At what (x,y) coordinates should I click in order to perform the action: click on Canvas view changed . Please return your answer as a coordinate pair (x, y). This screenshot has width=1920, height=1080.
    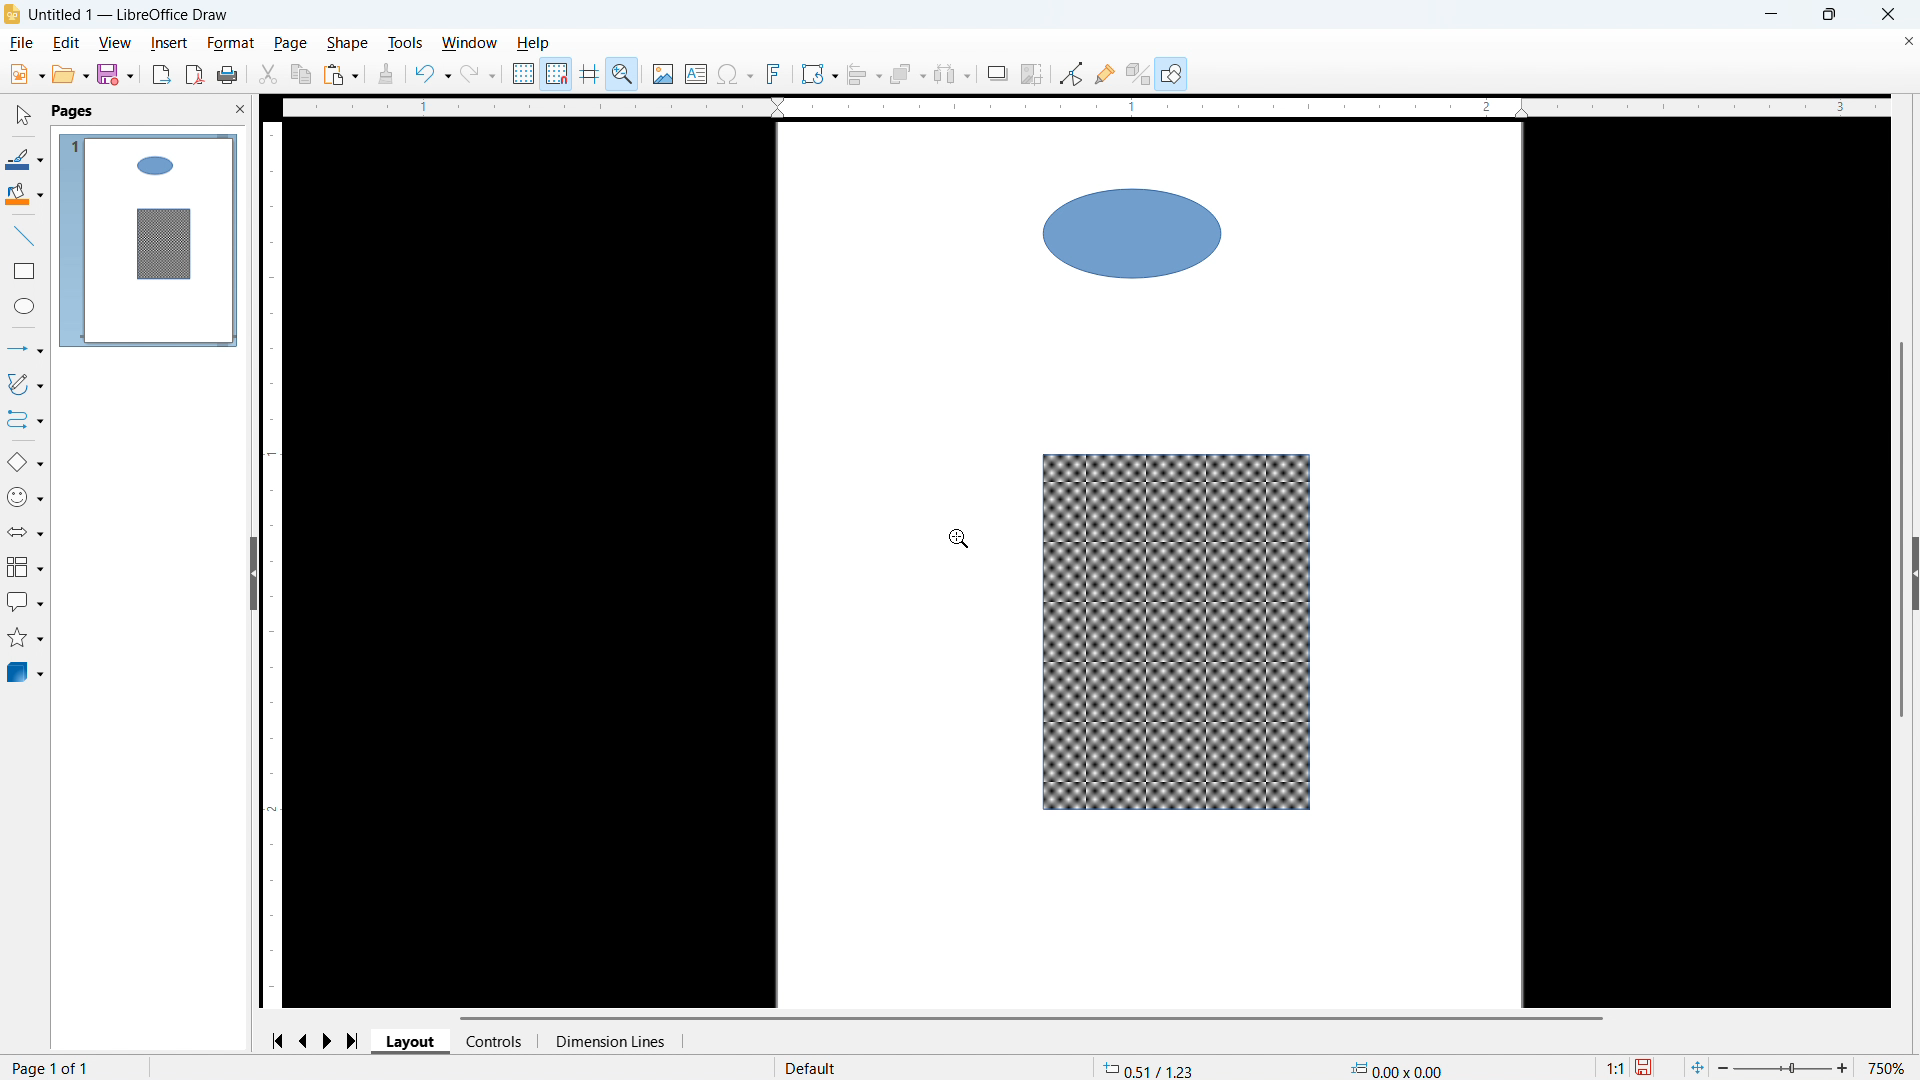
    Looking at the image, I should click on (1150, 564).